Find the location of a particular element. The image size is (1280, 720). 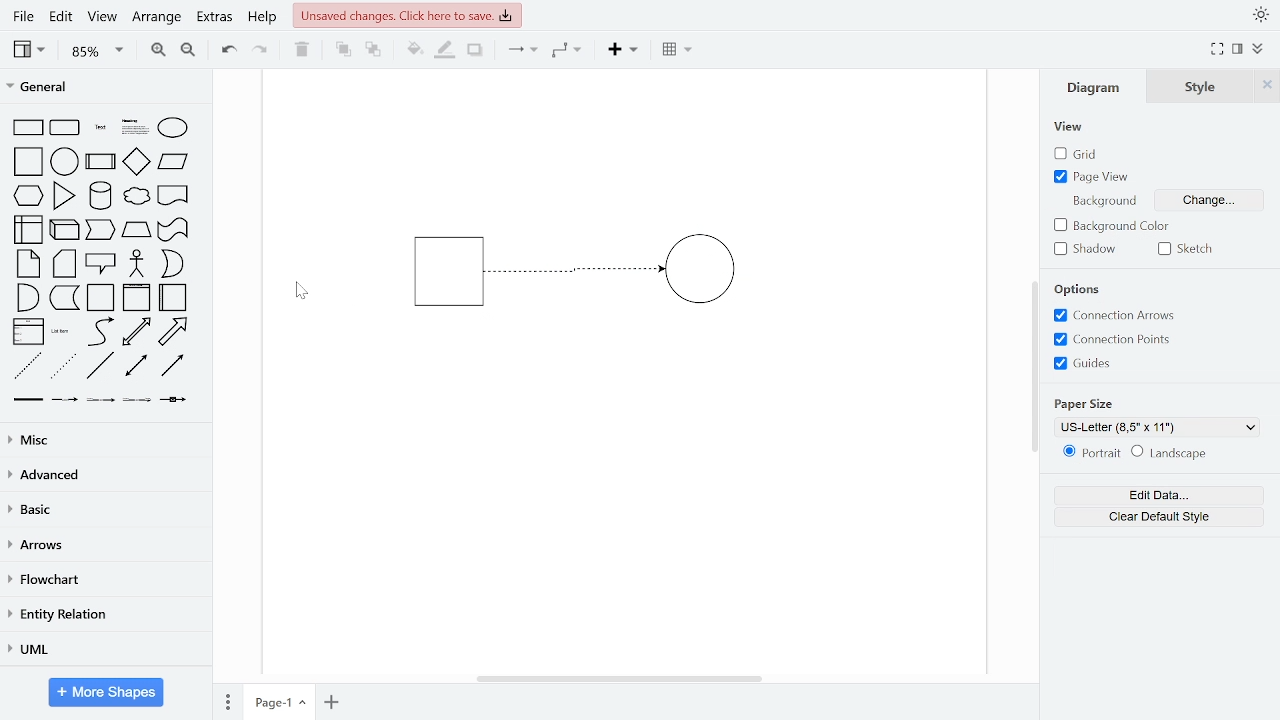

arrow is located at coordinates (173, 332).